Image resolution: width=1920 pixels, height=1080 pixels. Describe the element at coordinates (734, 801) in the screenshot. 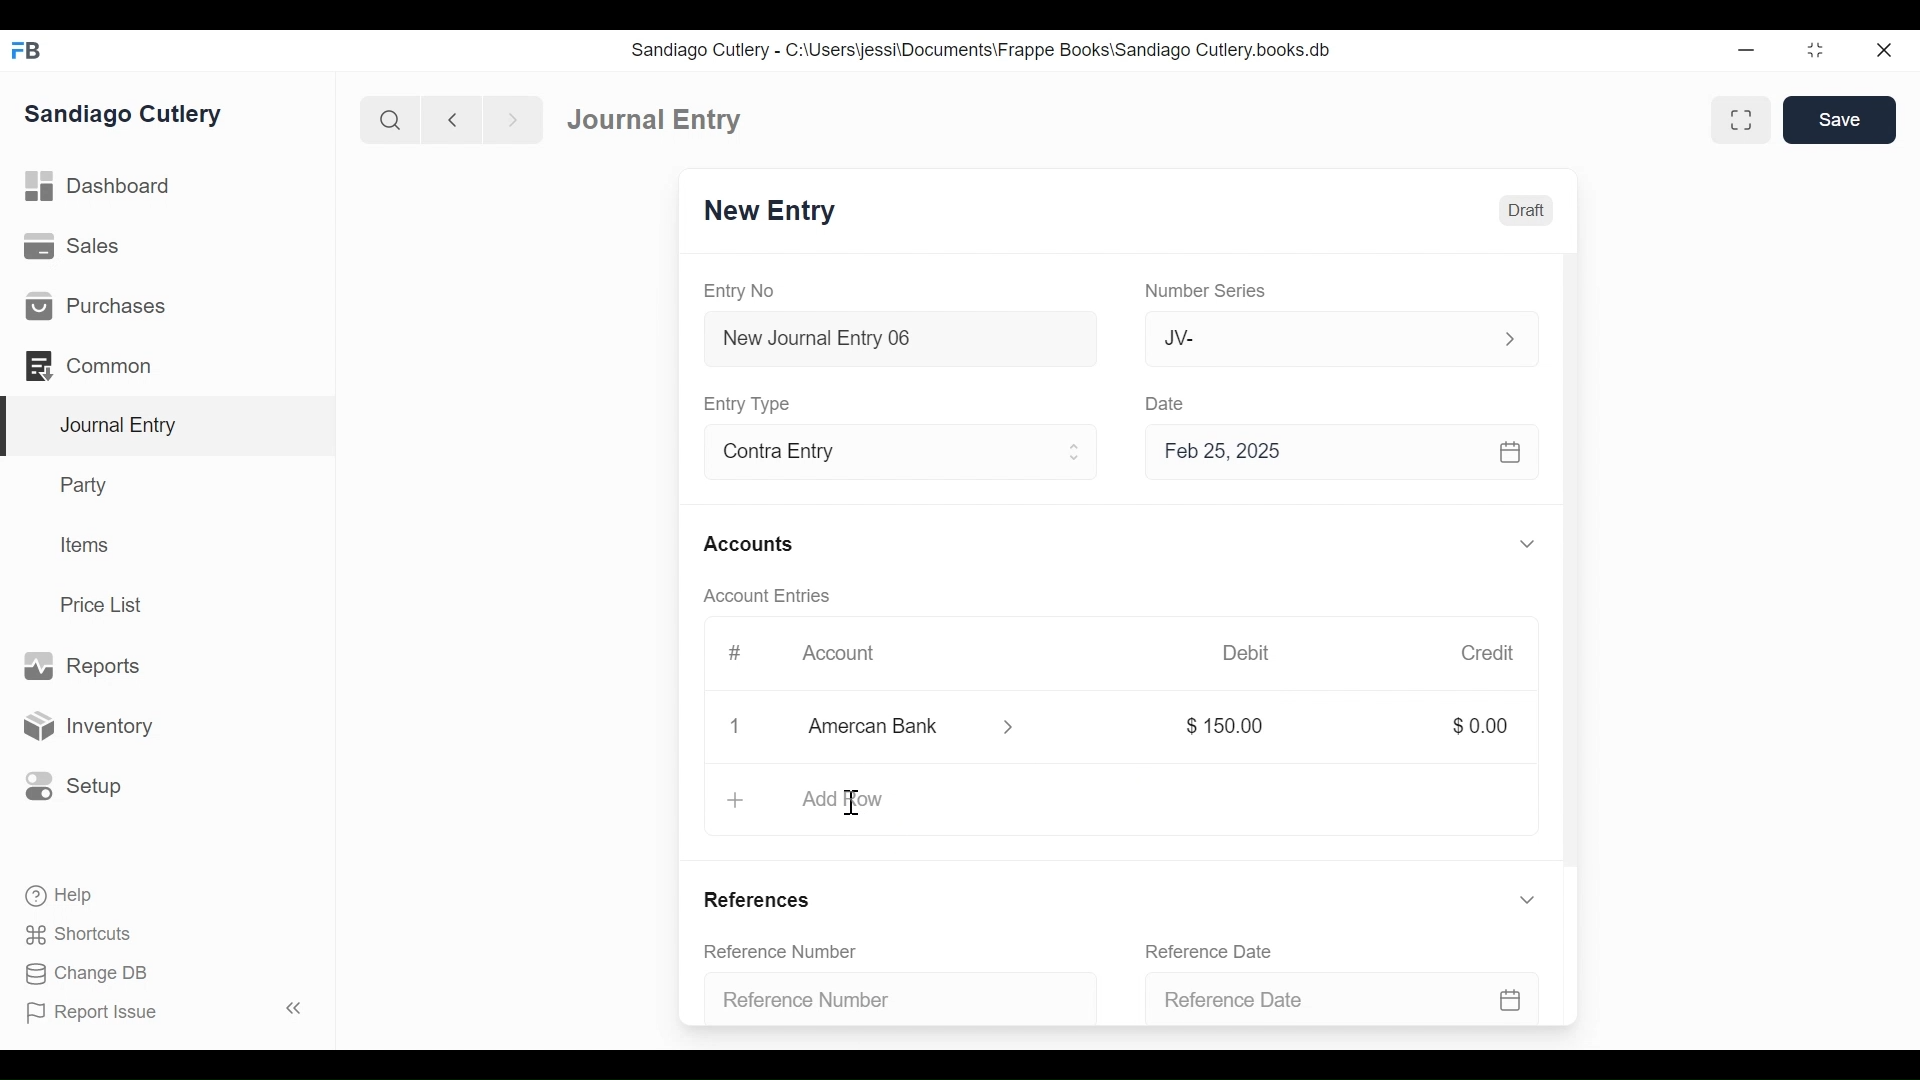

I see `+` at that location.